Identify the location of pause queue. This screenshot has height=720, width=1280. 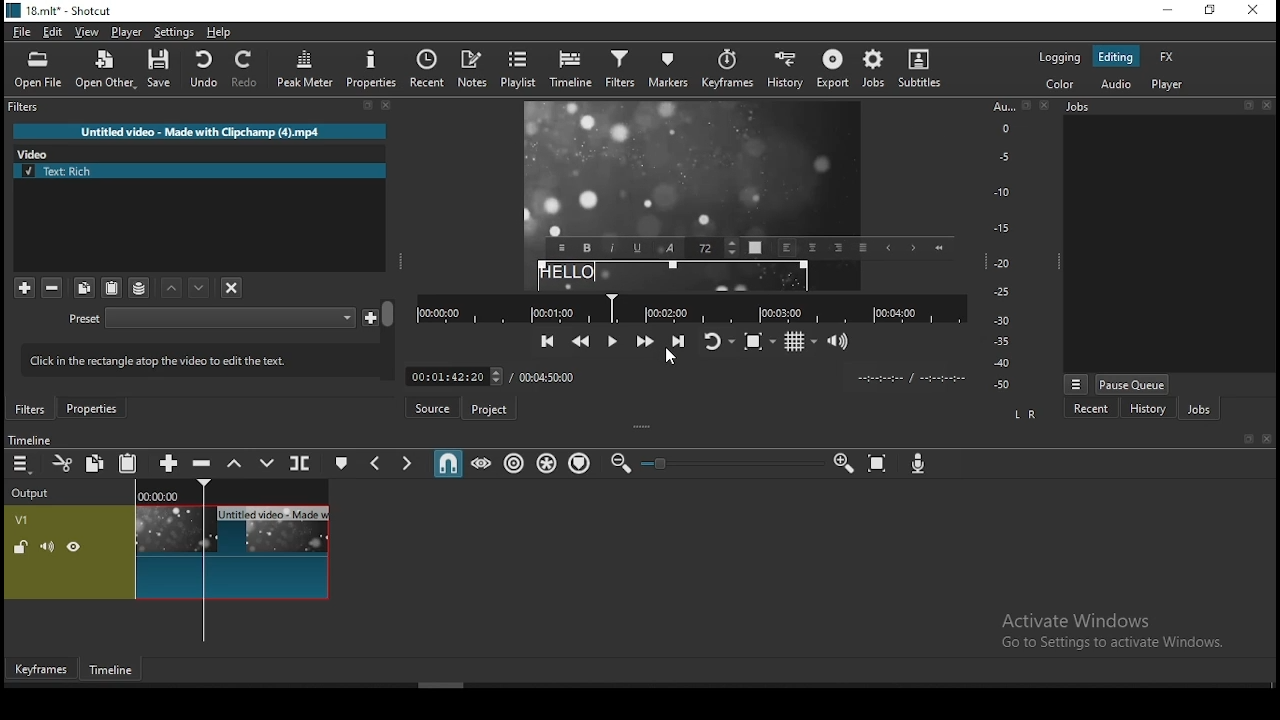
(1133, 384).